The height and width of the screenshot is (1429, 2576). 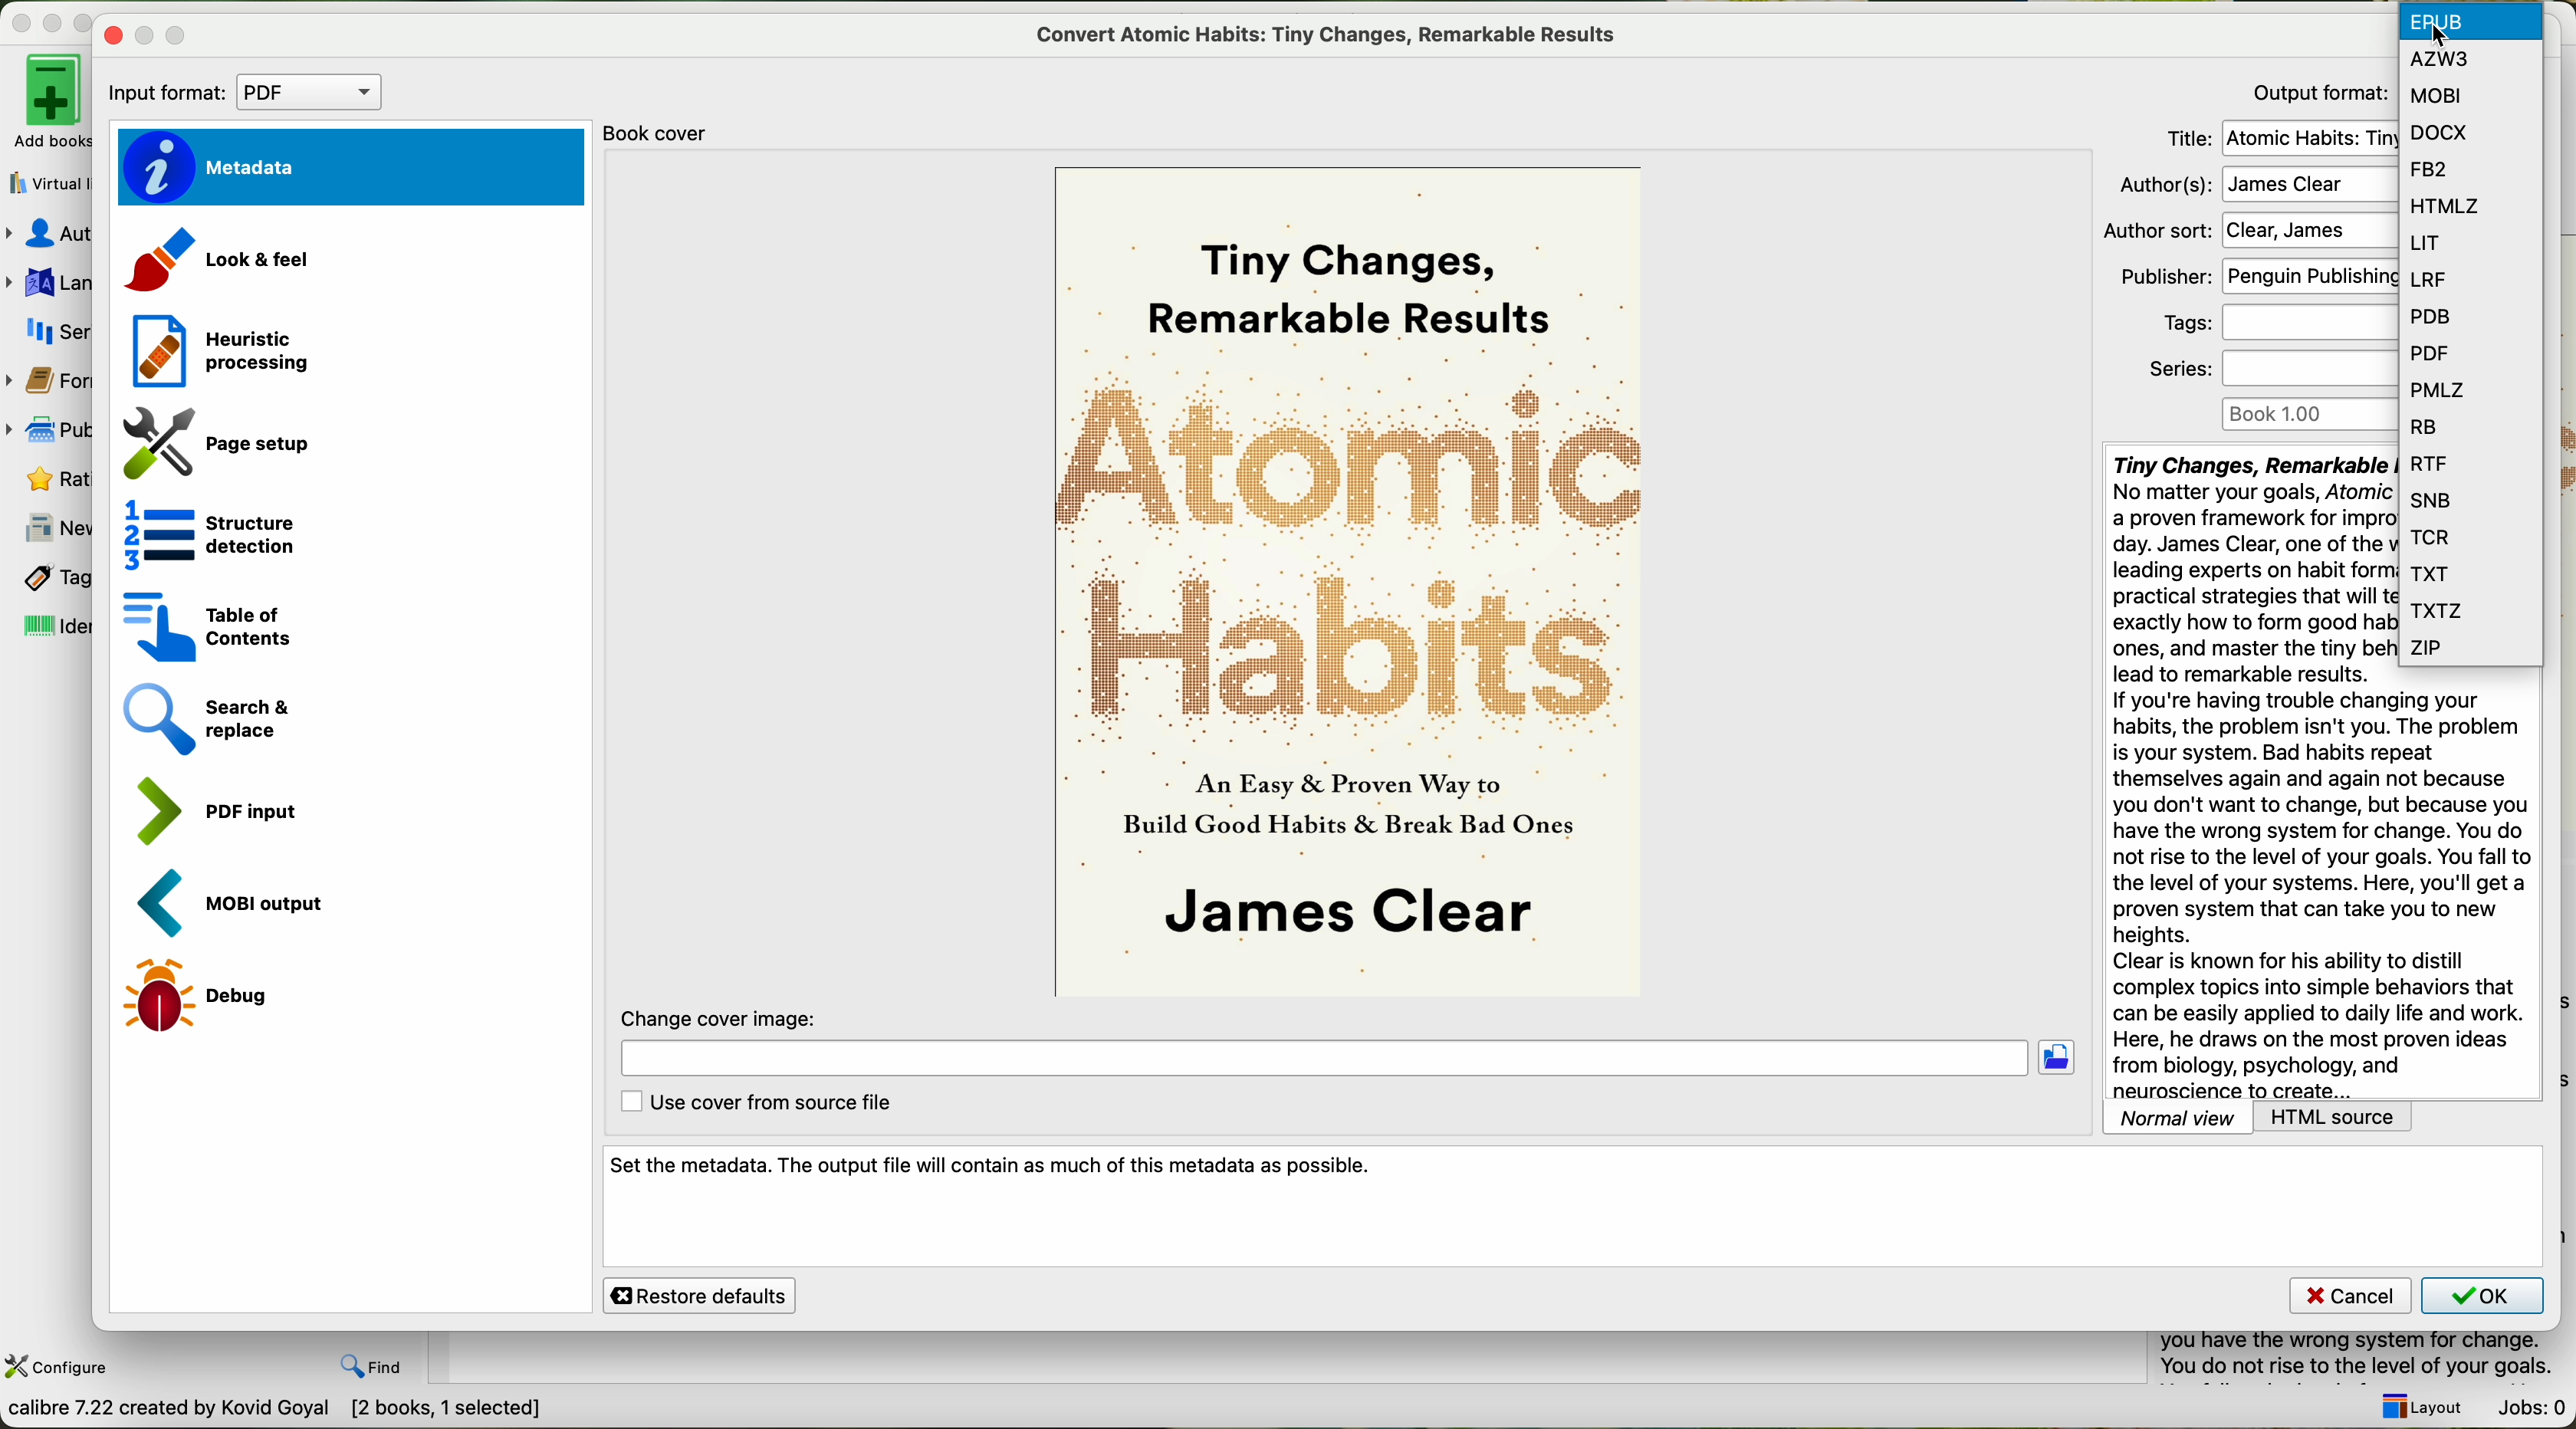 I want to click on close, so click(x=111, y=35).